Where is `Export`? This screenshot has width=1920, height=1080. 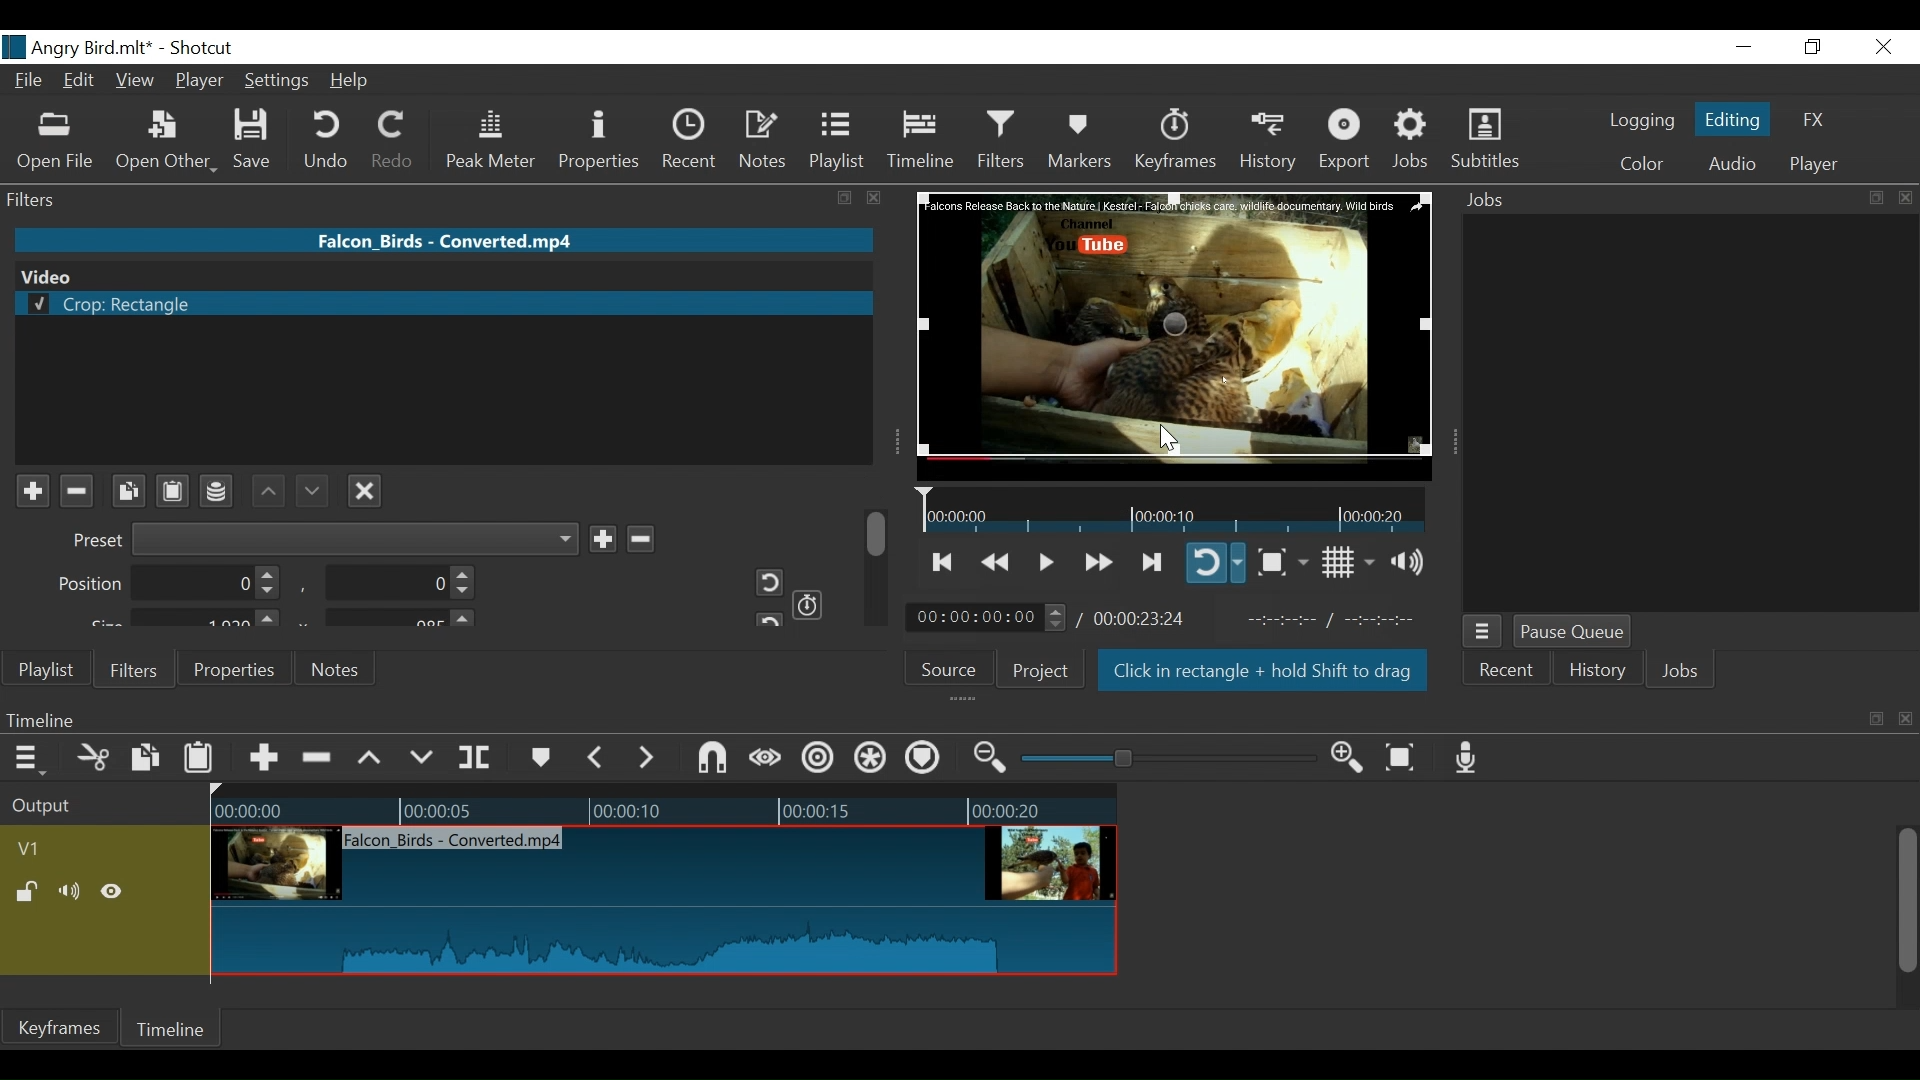
Export is located at coordinates (1345, 141).